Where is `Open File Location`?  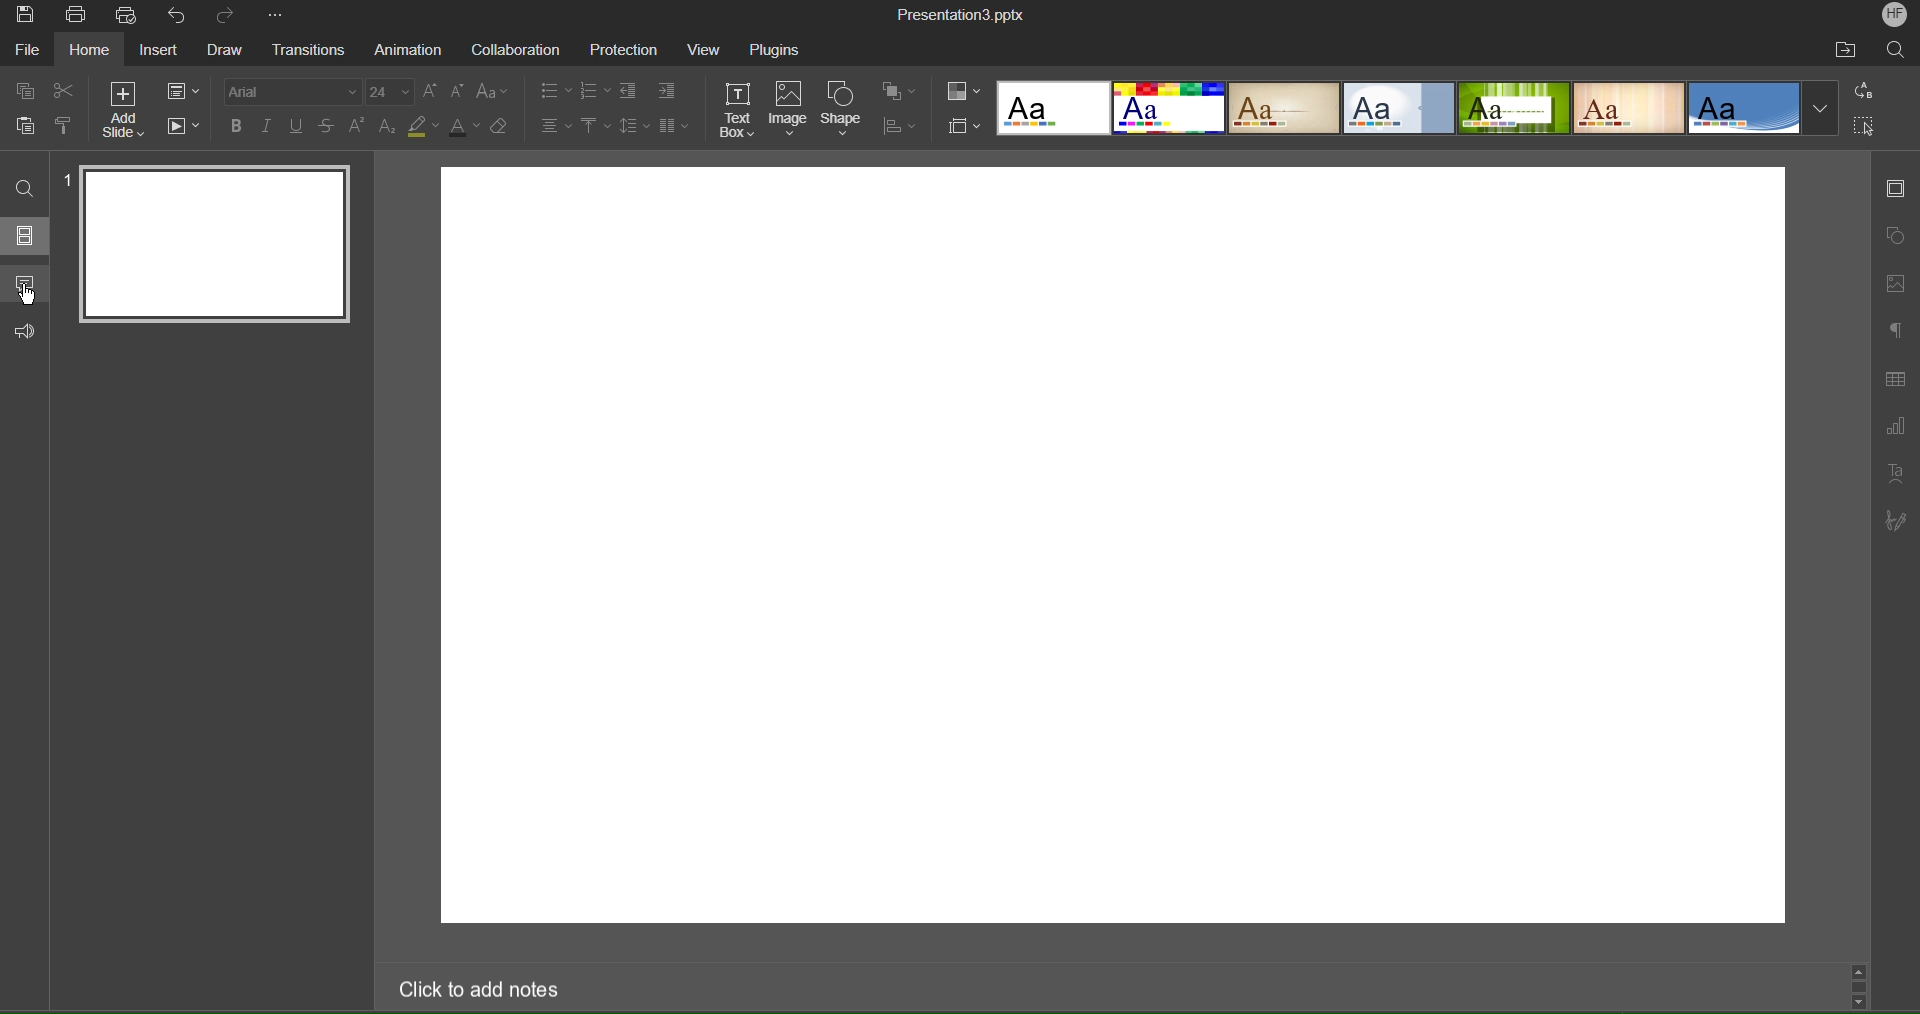 Open File Location is located at coordinates (1845, 51).